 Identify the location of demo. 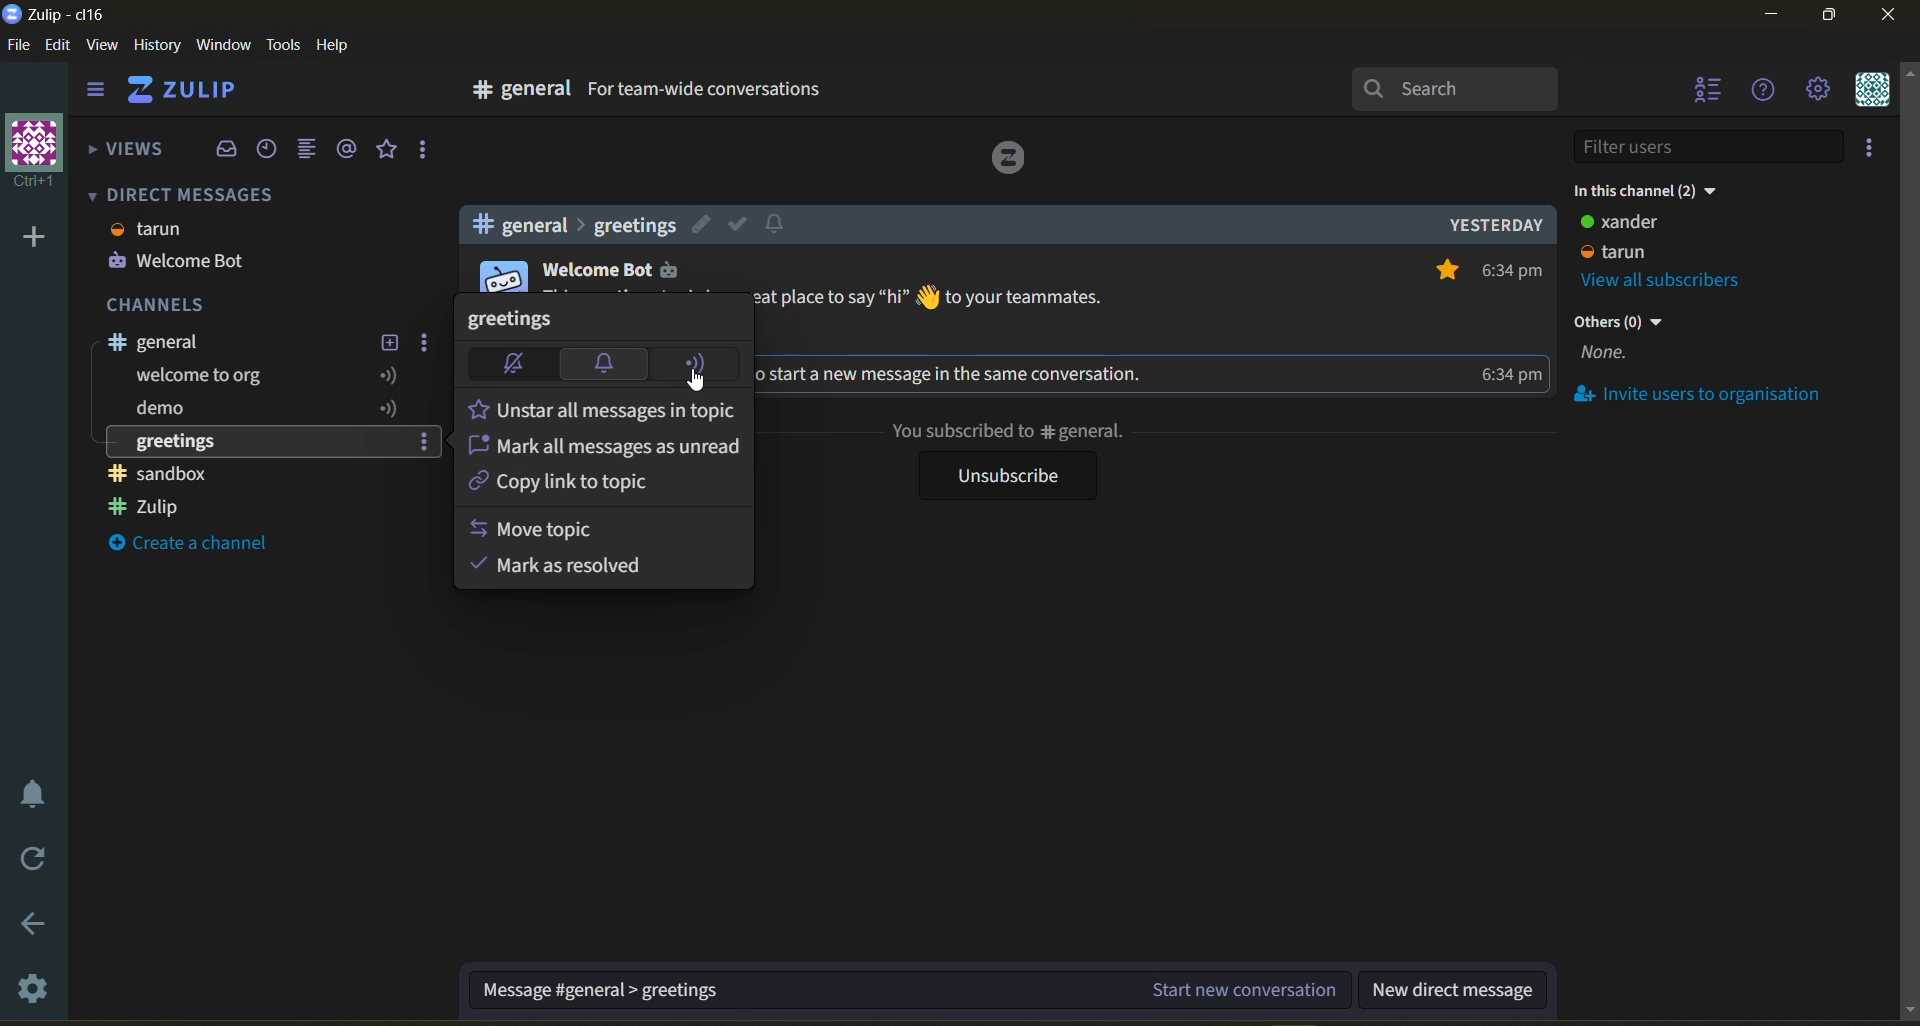
(180, 413).